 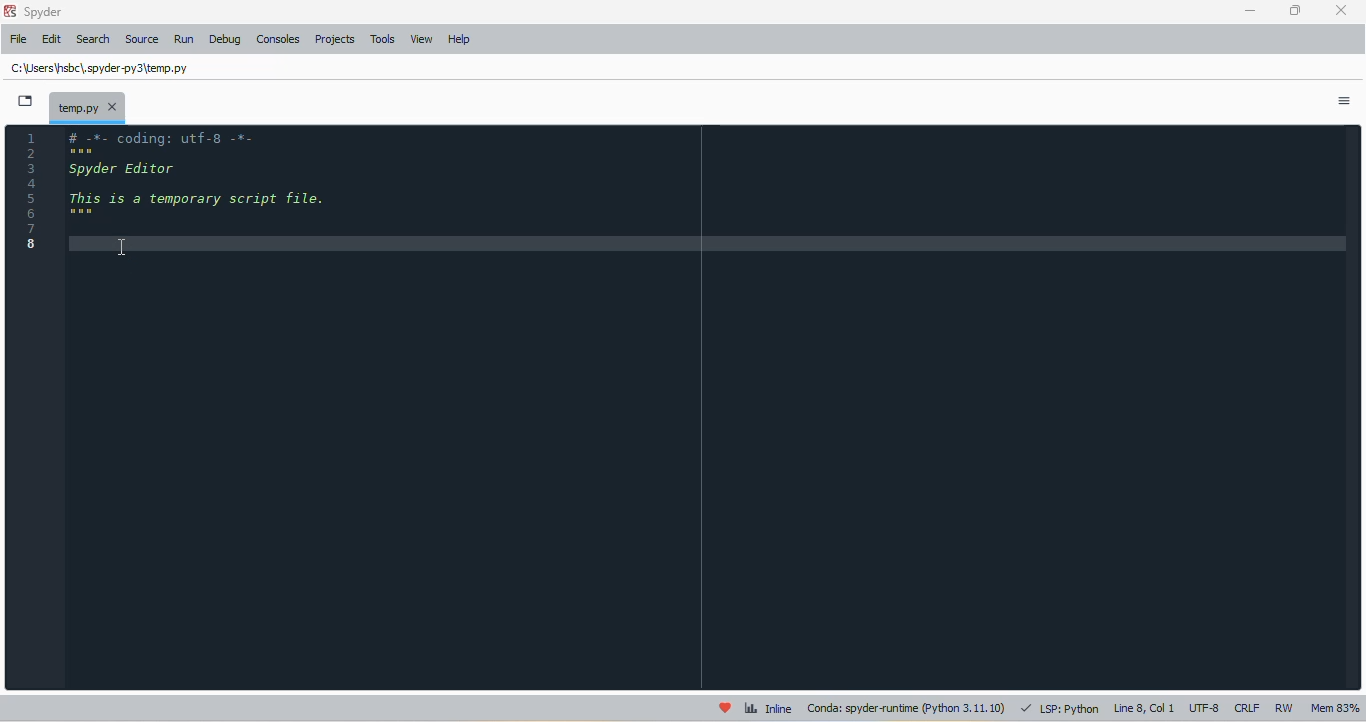 I want to click on help, so click(x=460, y=39).